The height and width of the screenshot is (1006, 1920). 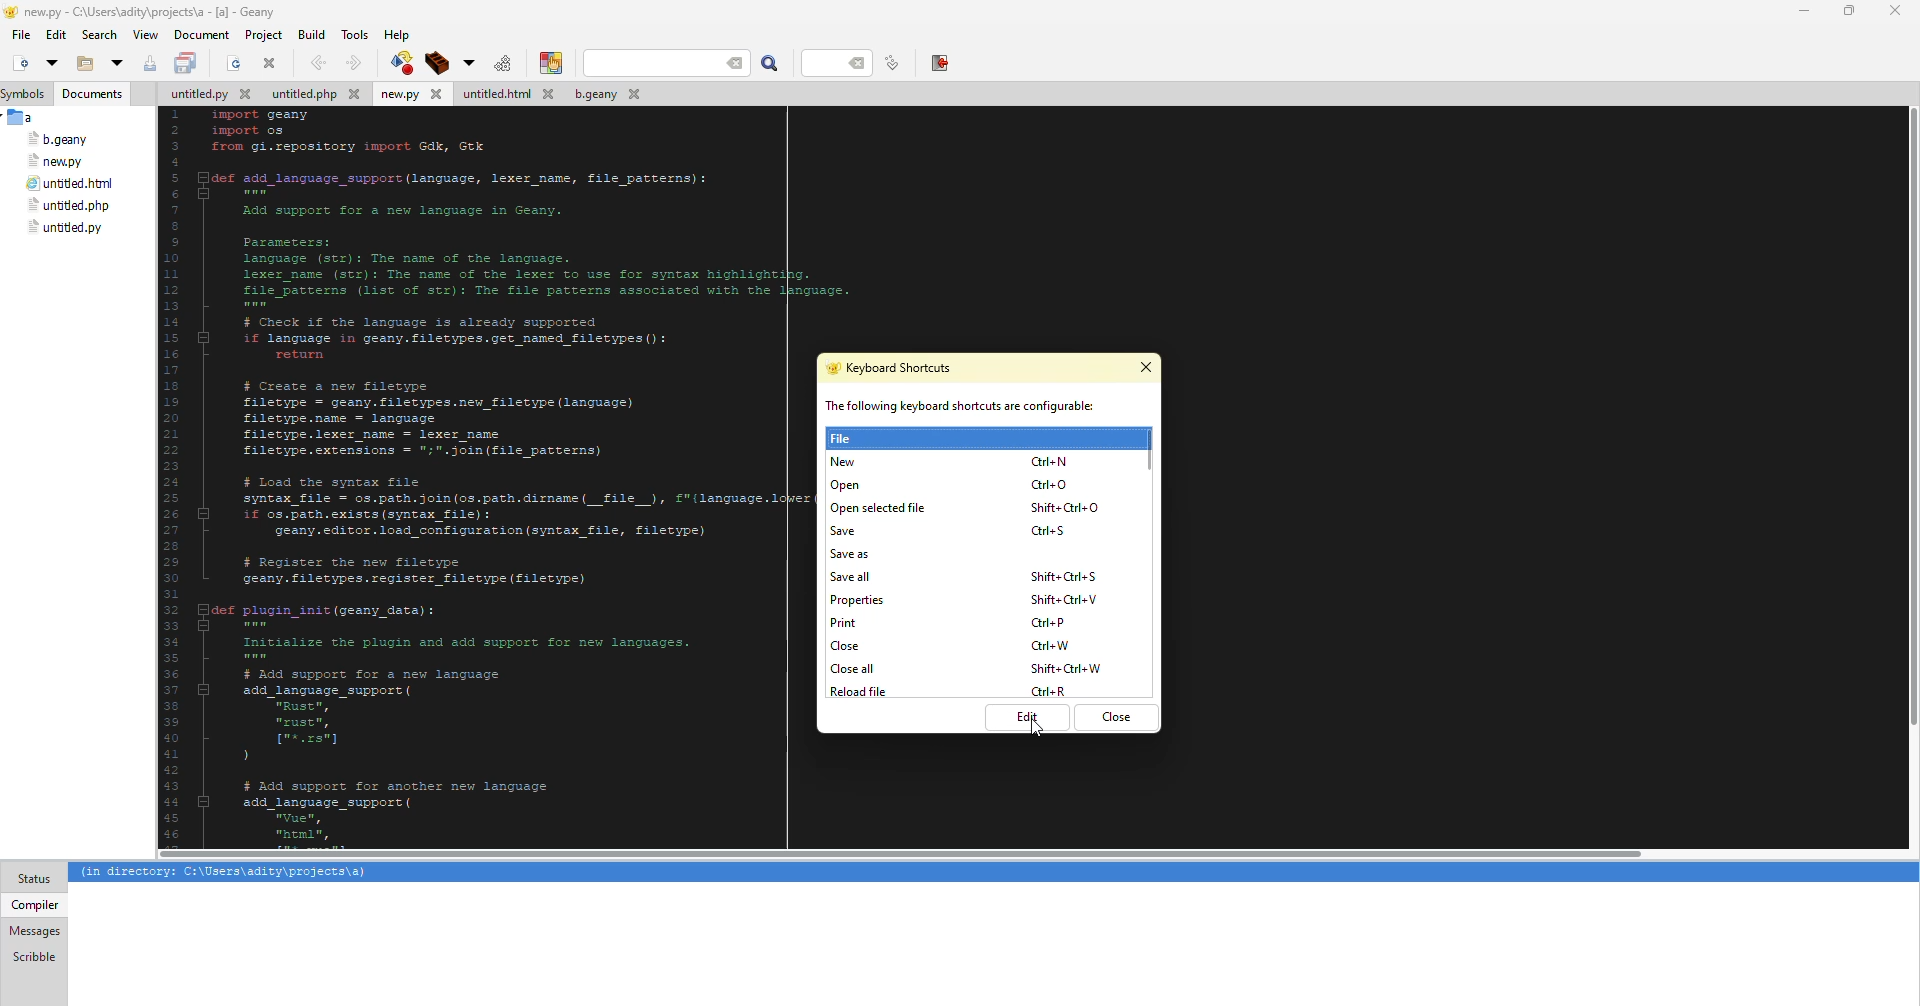 What do you see at coordinates (150, 64) in the screenshot?
I see `save` at bounding box center [150, 64].